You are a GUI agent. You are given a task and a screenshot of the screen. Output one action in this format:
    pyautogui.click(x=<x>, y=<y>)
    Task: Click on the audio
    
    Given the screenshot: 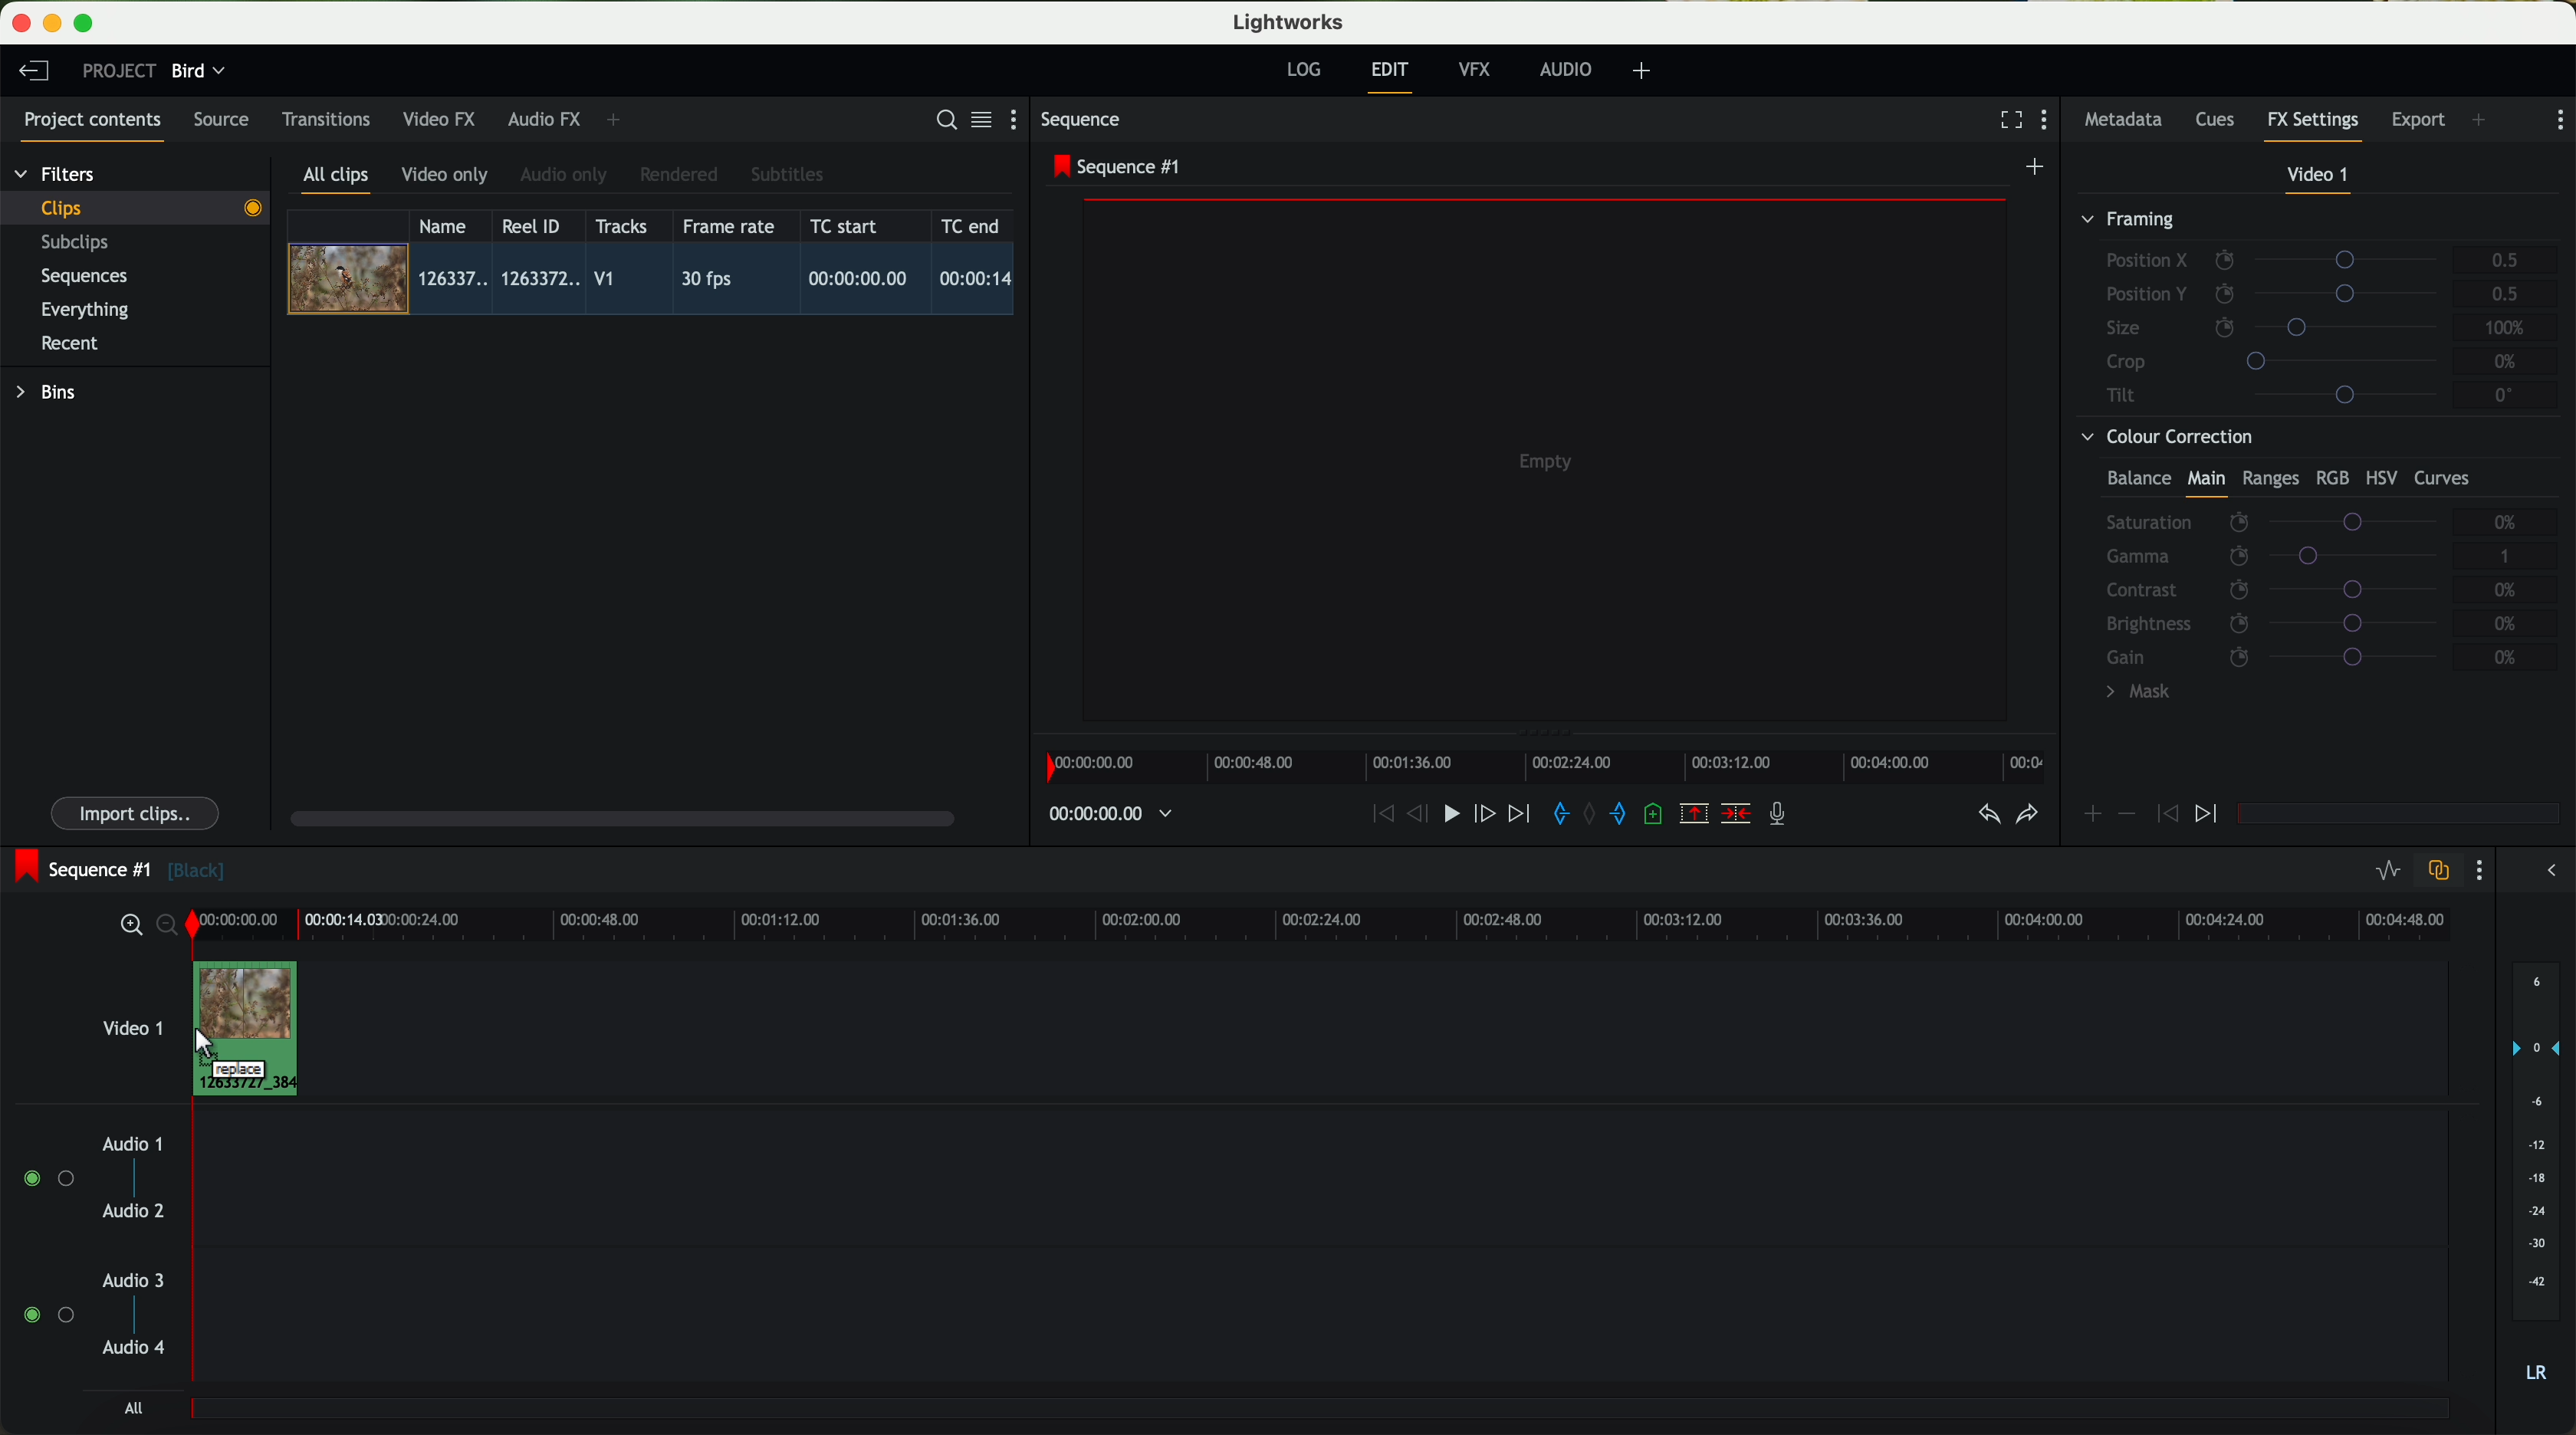 What is the action you would take?
    pyautogui.click(x=1566, y=69)
    